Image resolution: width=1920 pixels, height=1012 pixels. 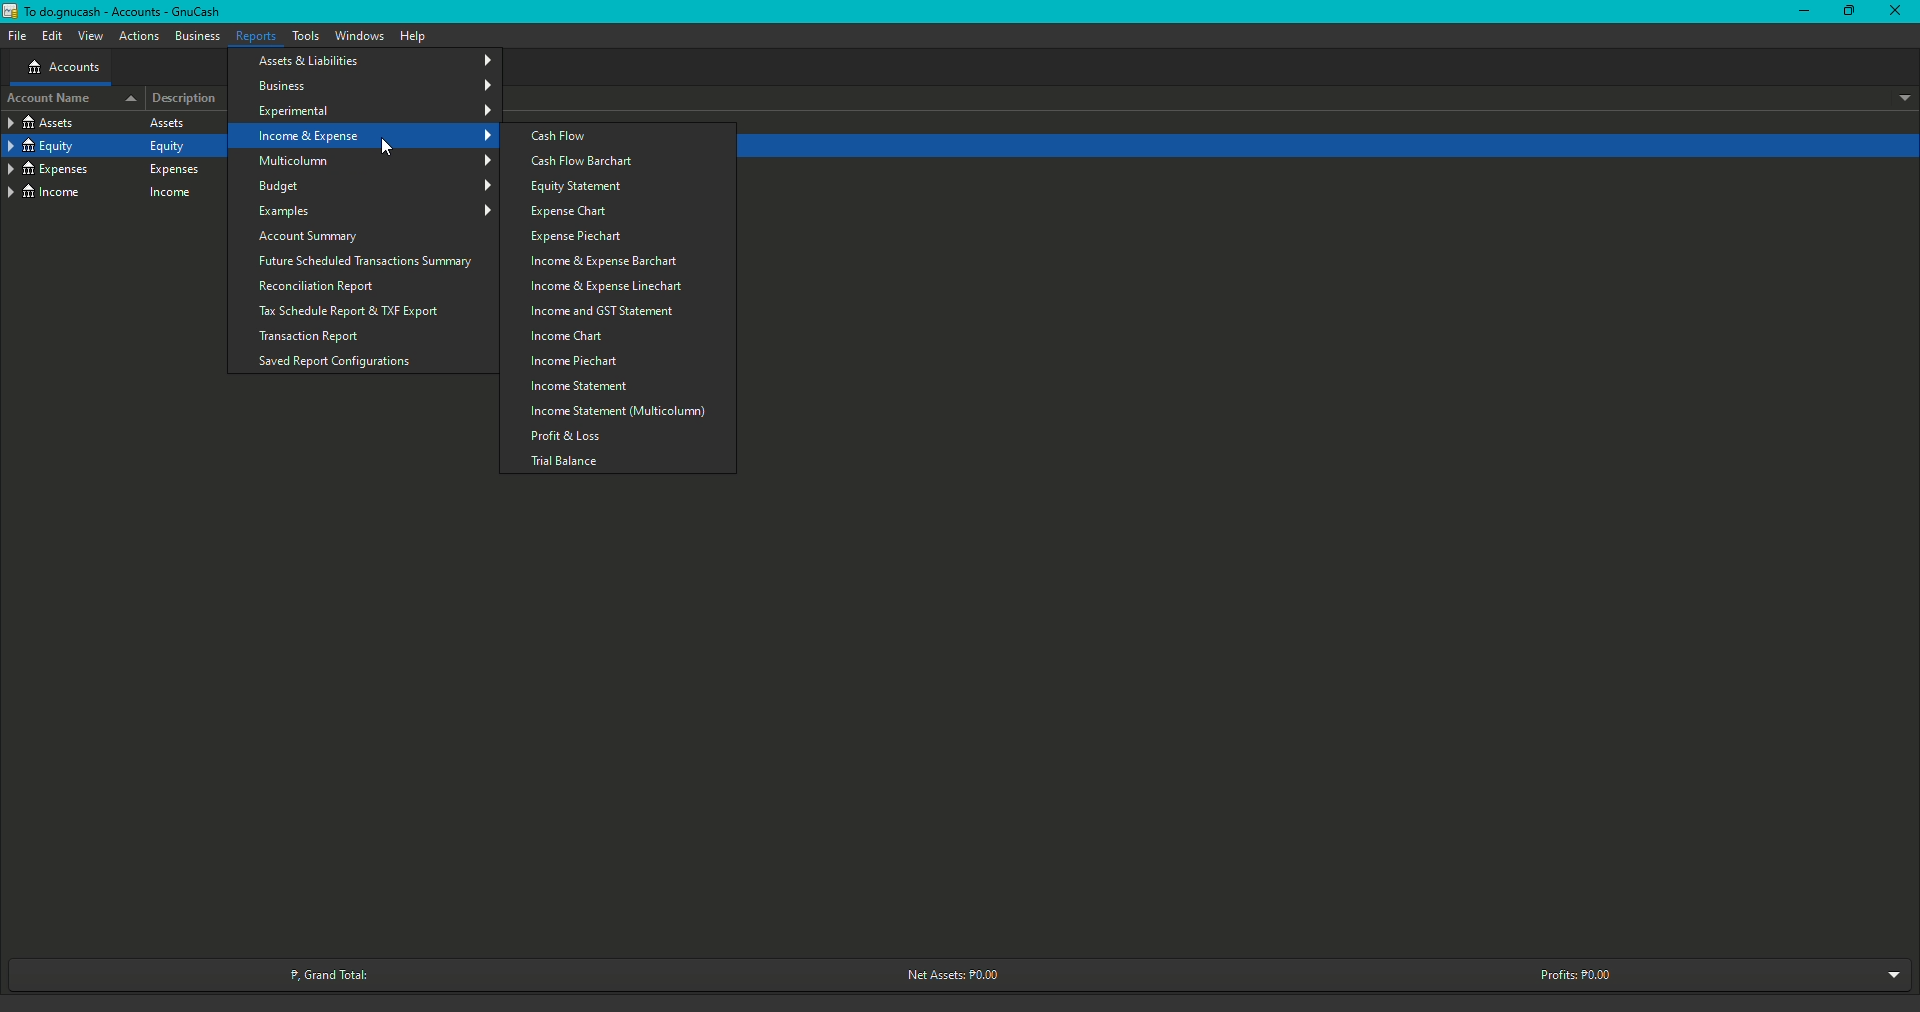 What do you see at coordinates (592, 162) in the screenshot?
I see `Cash Flow Barchart` at bounding box center [592, 162].